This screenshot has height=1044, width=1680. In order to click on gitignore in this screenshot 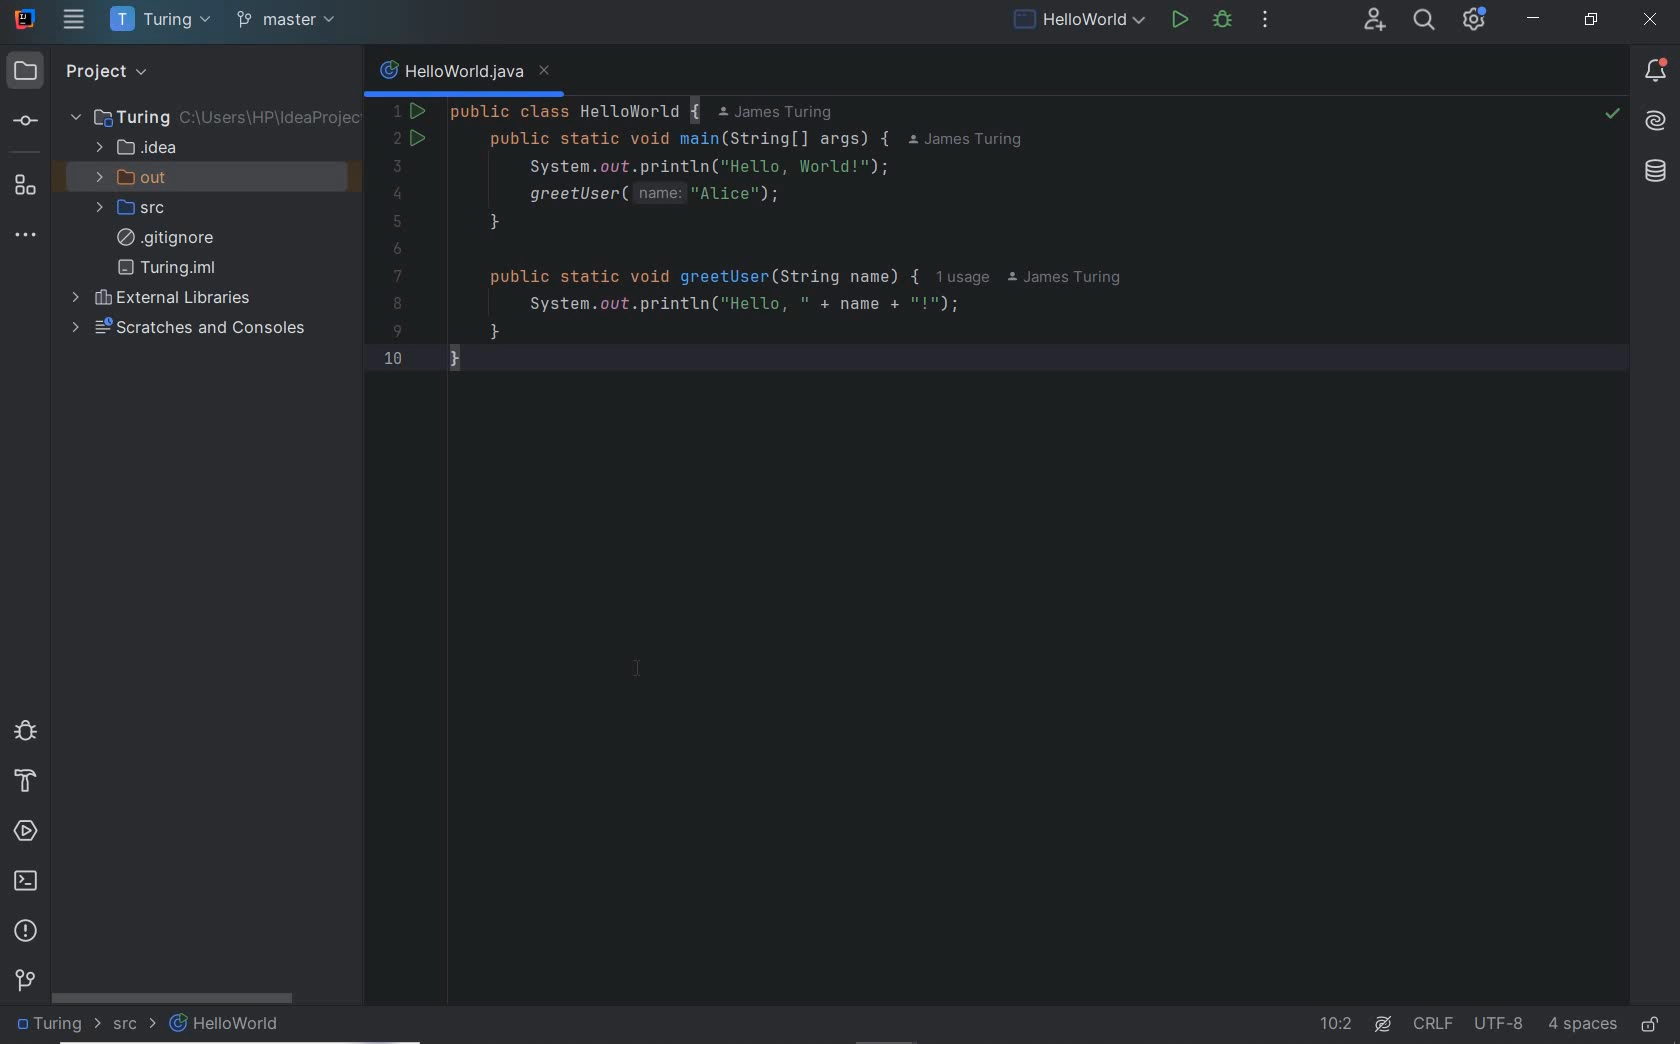, I will do `click(165, 238)`.